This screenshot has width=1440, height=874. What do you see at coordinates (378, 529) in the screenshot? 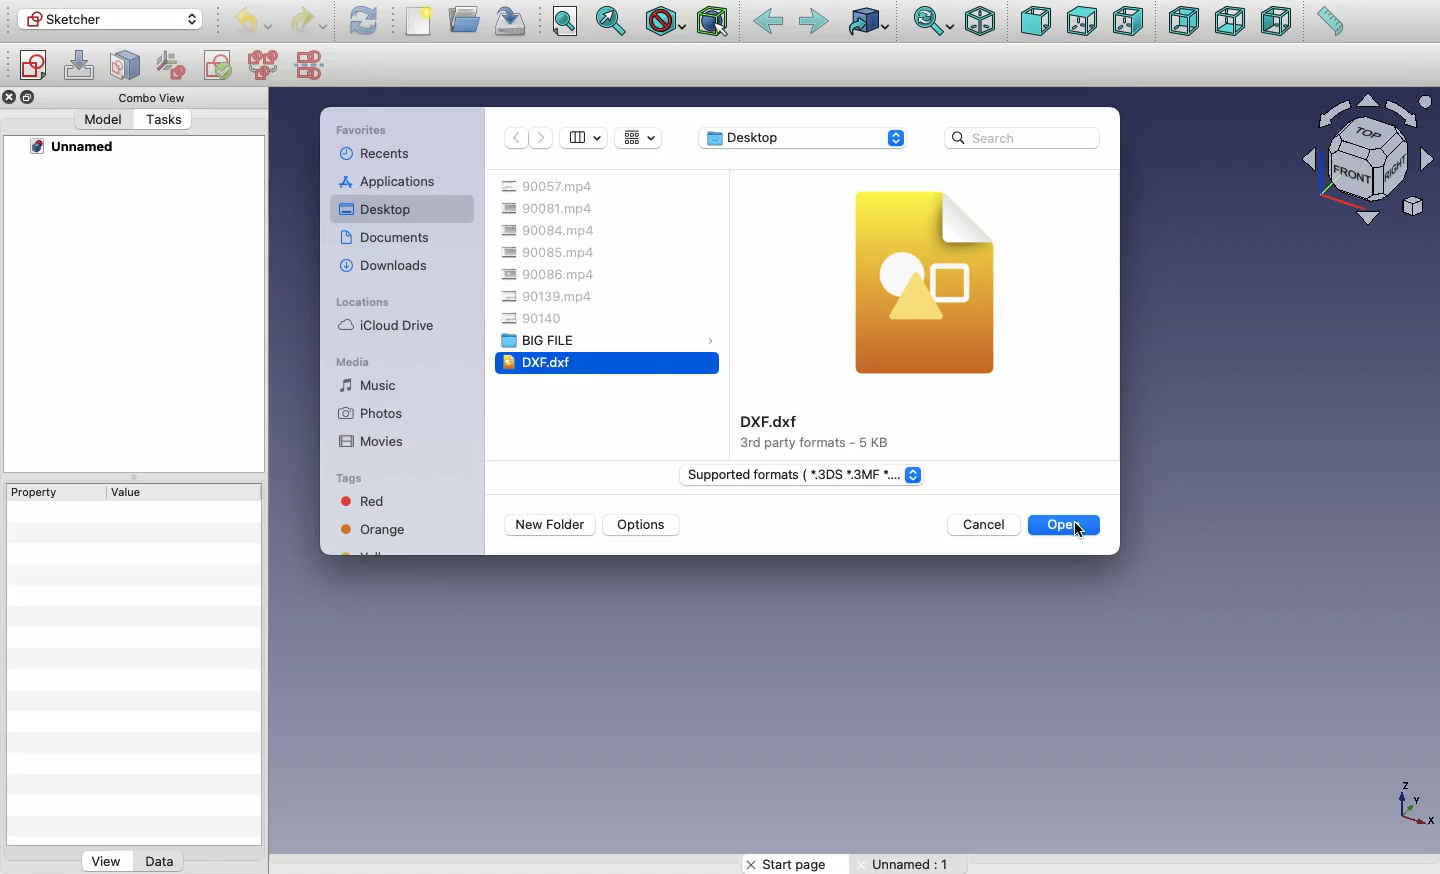
I see `Orange` at bounding box center [378, 529].